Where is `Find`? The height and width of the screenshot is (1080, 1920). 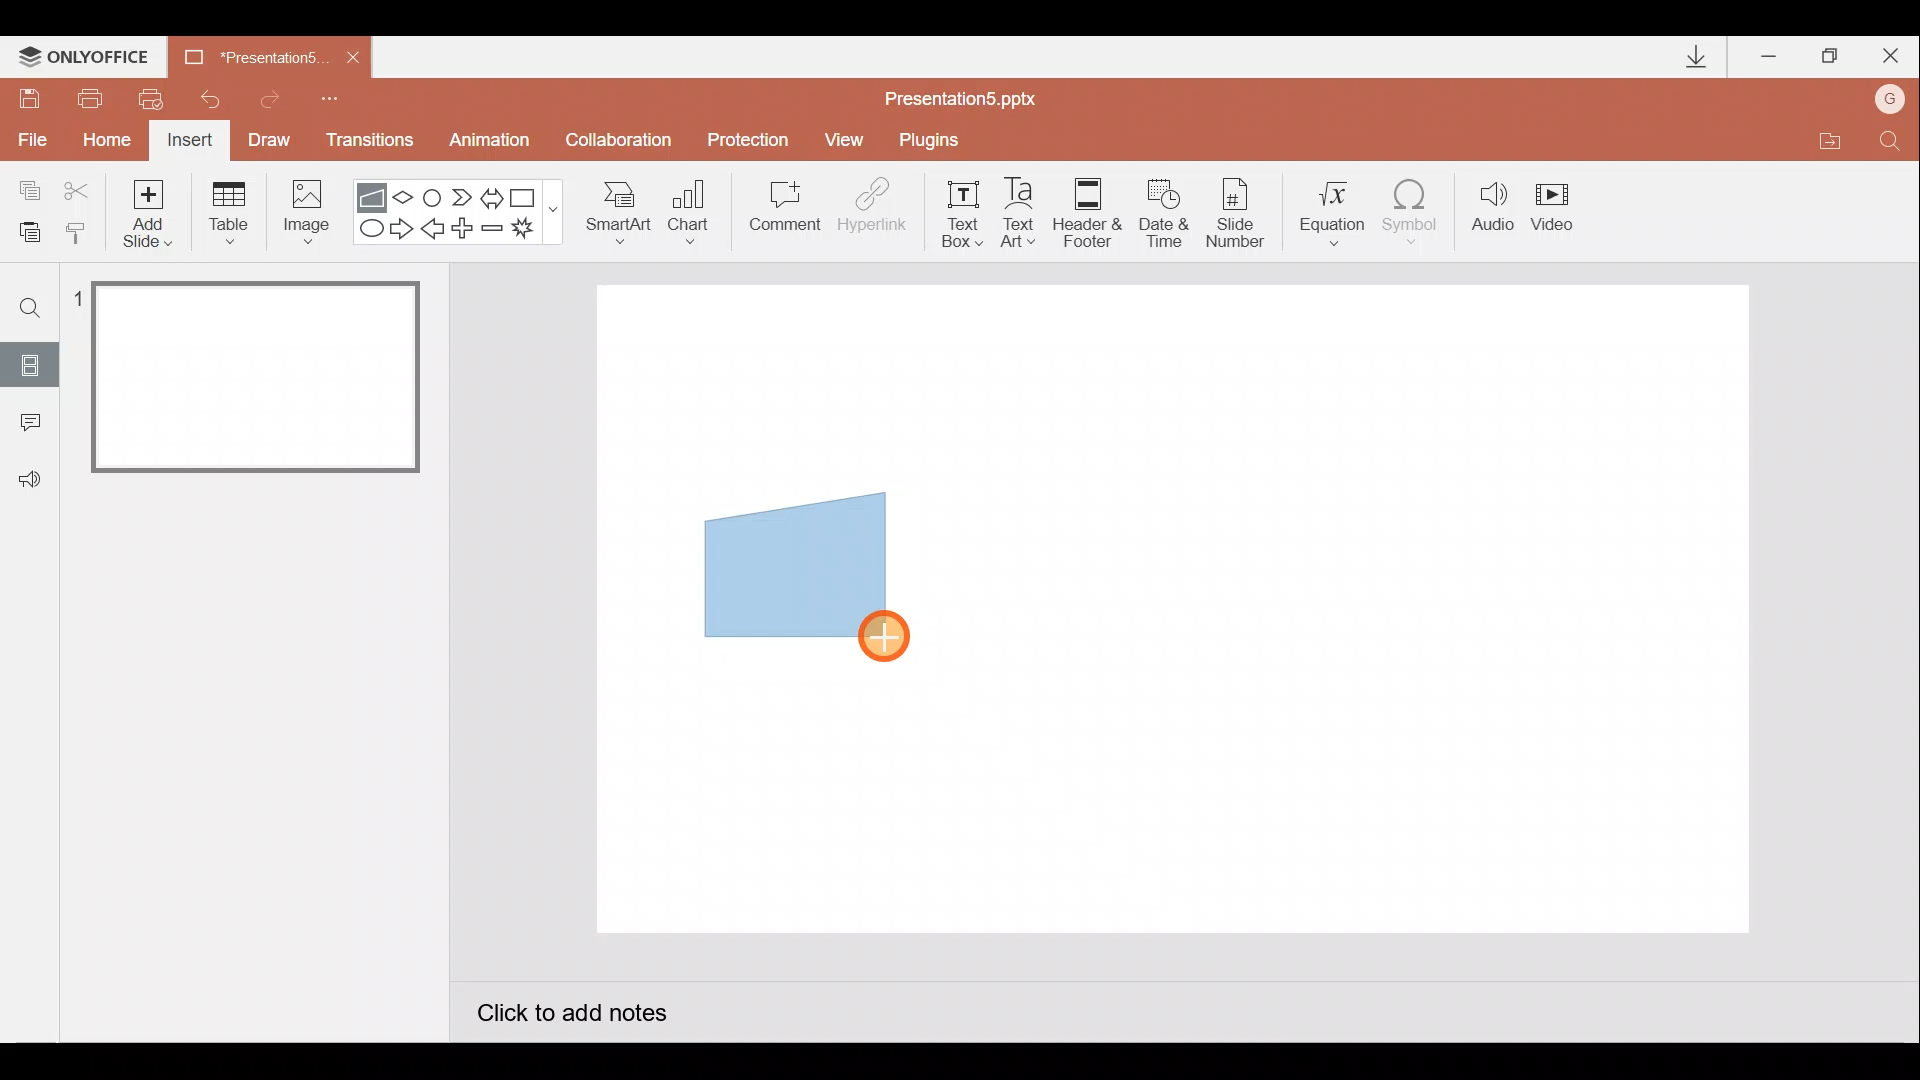
Find is located at coordinates (31, 307).